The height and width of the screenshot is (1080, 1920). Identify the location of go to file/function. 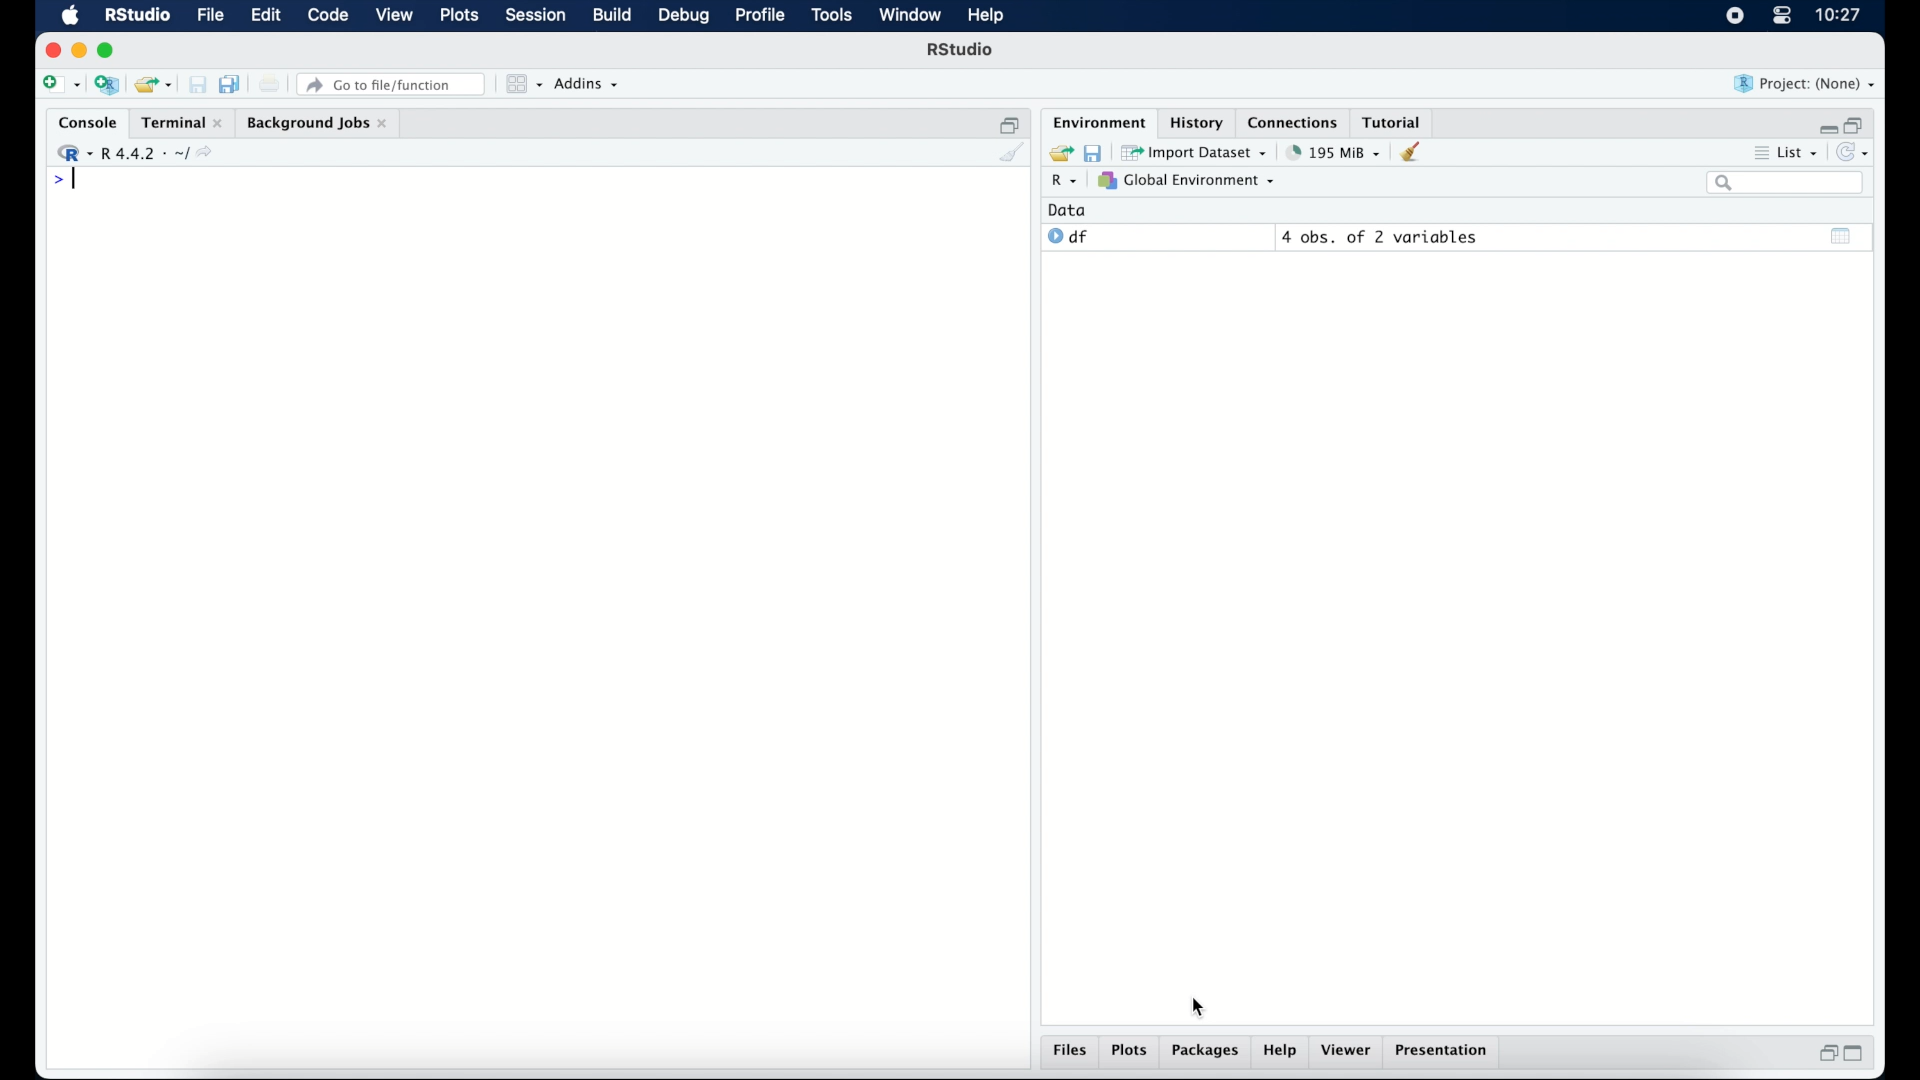
(392, 84).